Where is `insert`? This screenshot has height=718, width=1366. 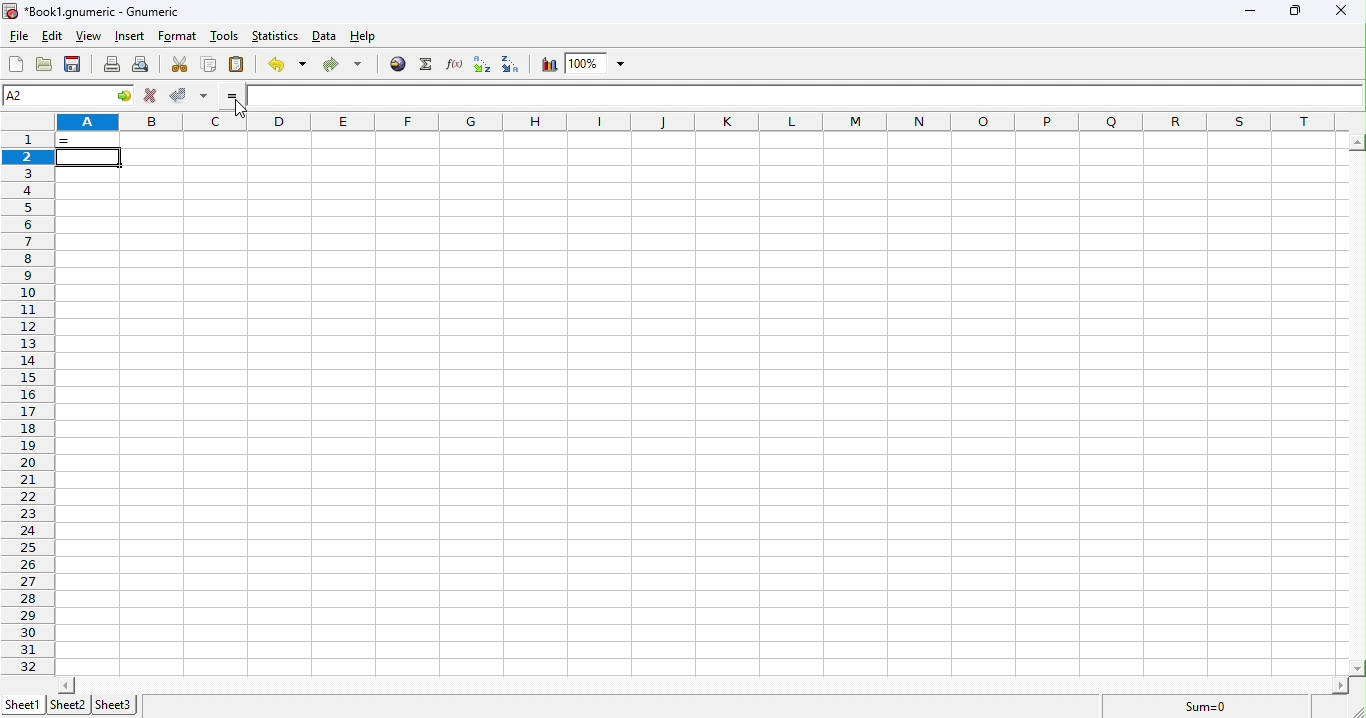
insert is located at coordinates (132, 36).